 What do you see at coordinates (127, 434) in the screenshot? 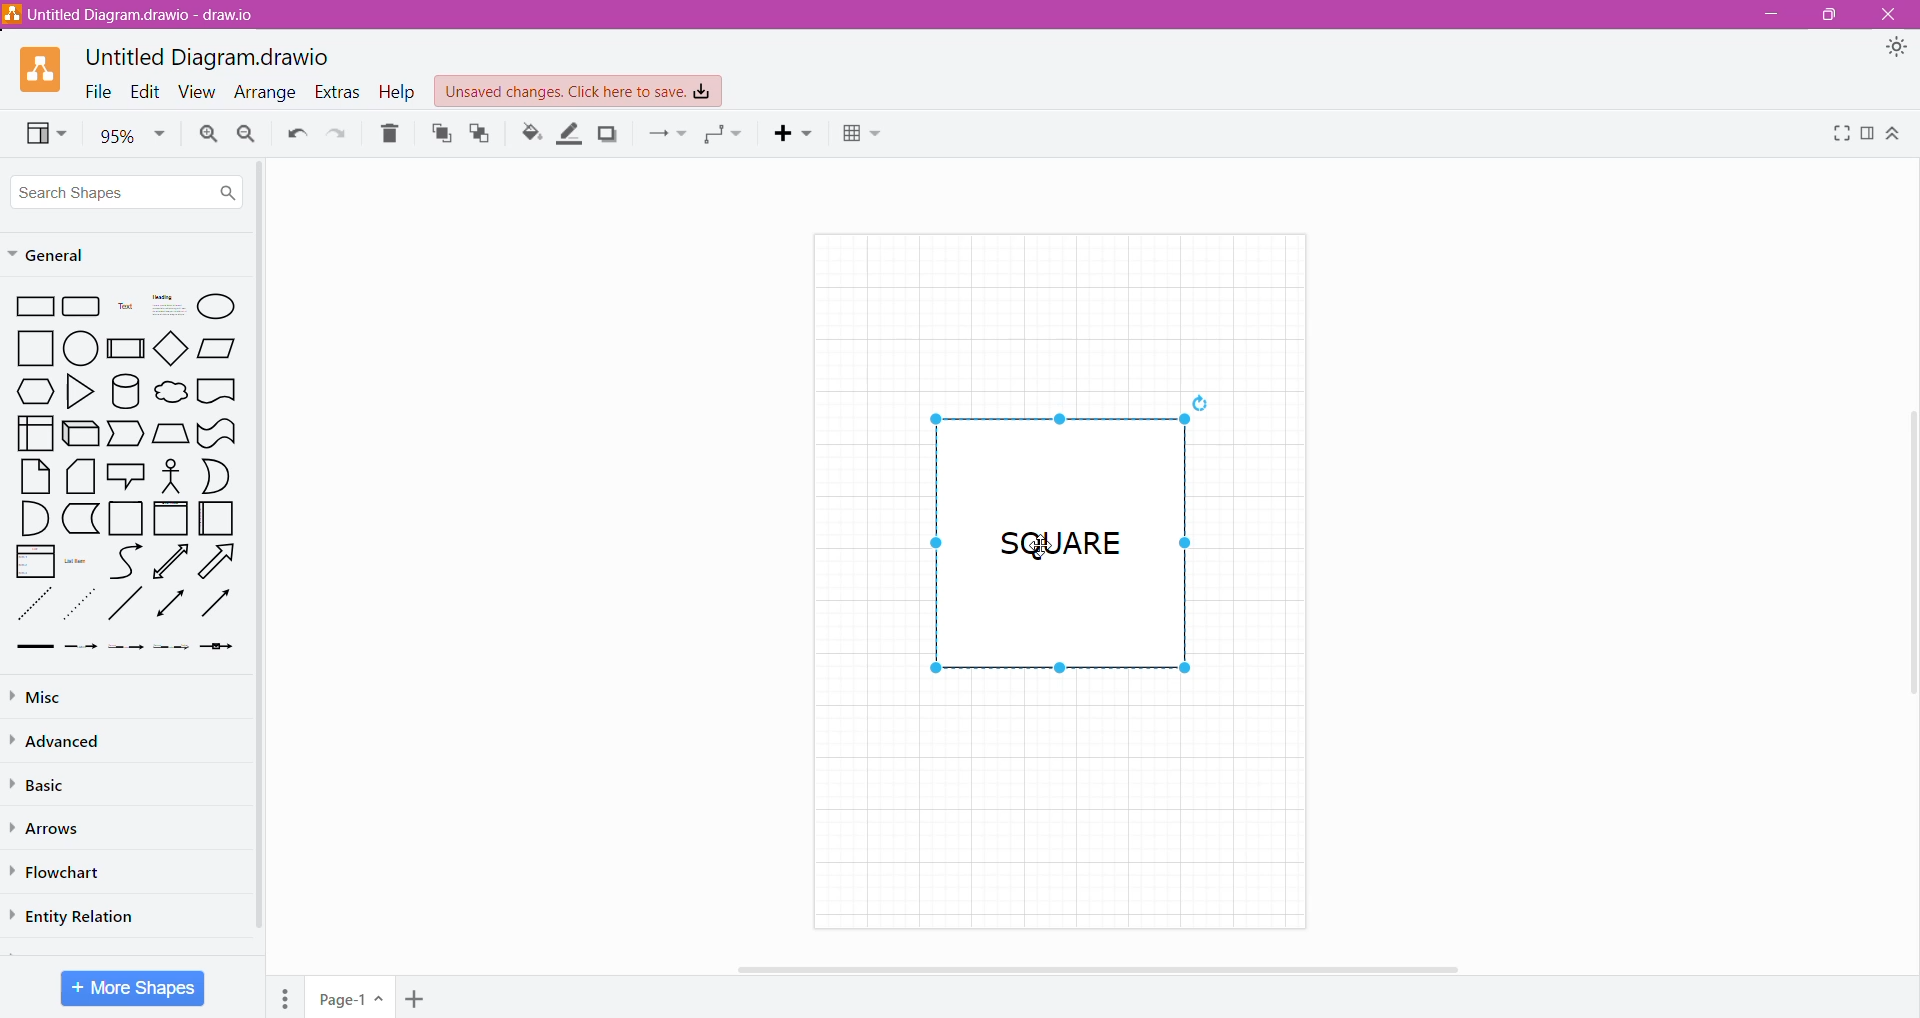
I see `Trapezoid ` at bounding box center [127, 434].